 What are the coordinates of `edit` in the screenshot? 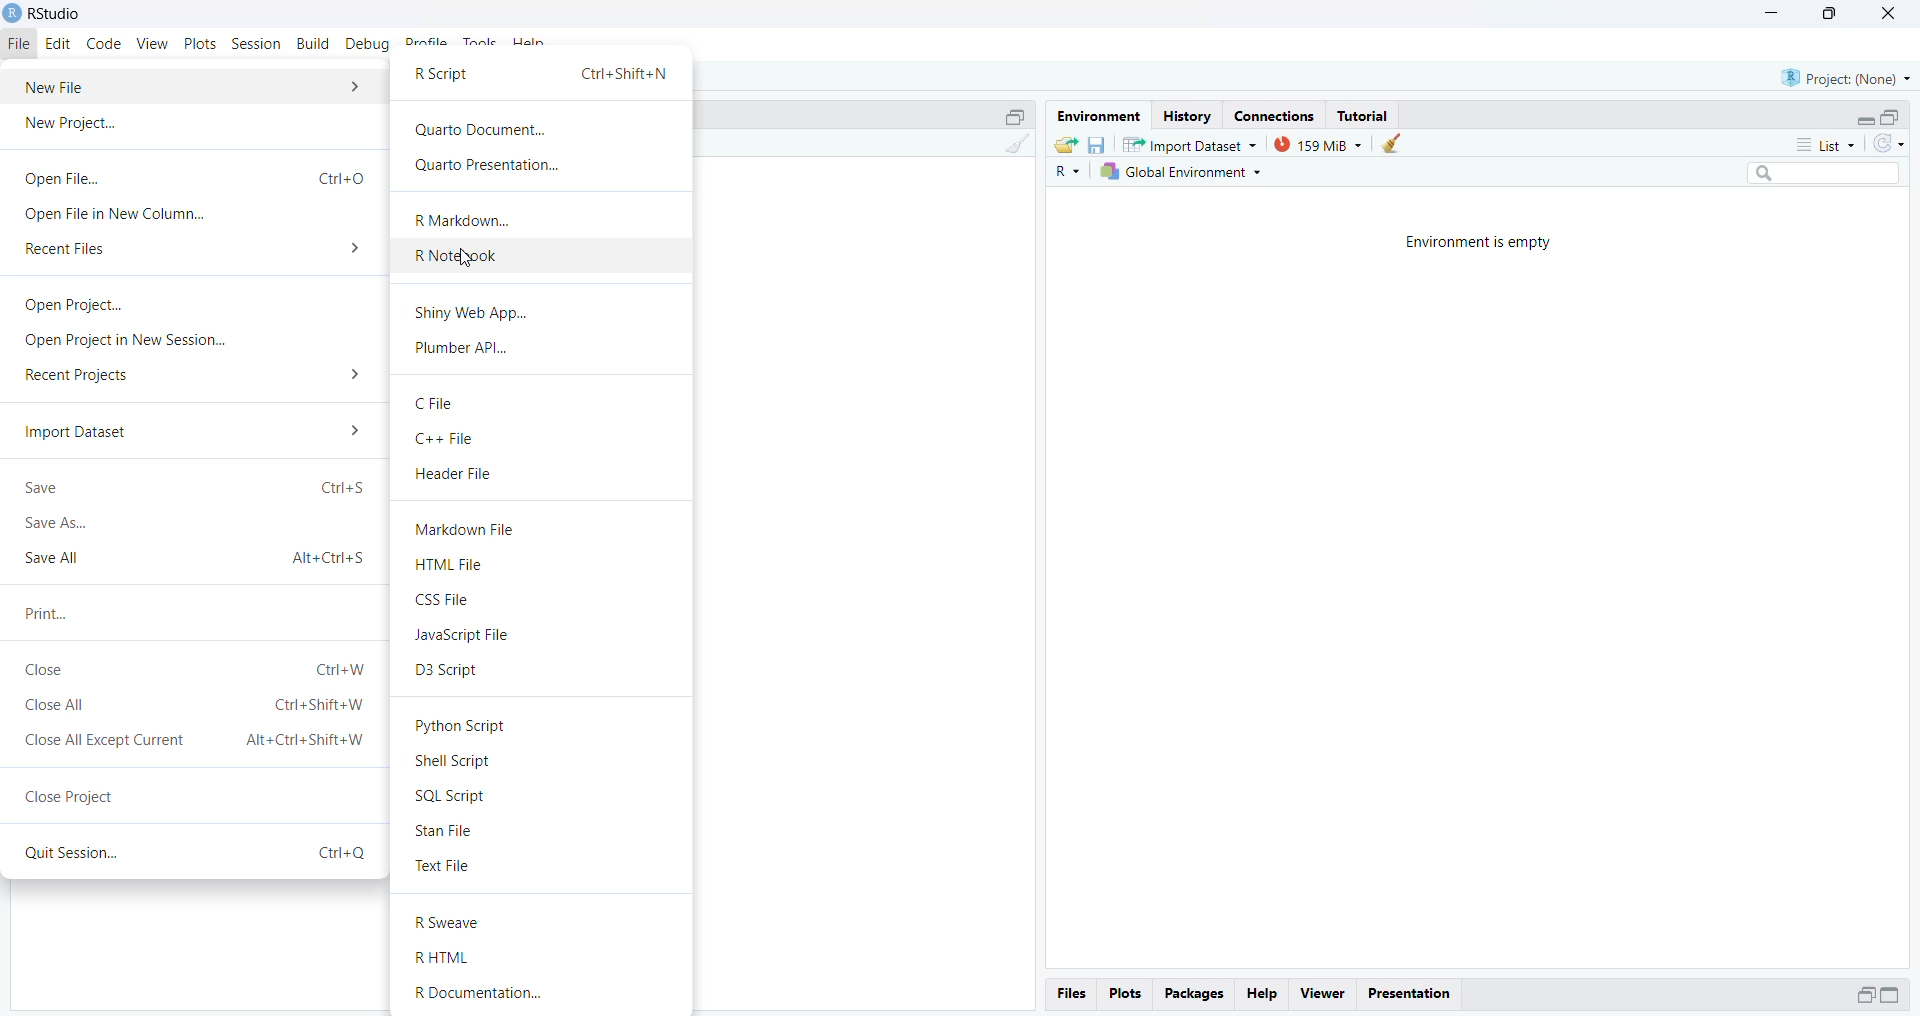 It's located at (62, 44).